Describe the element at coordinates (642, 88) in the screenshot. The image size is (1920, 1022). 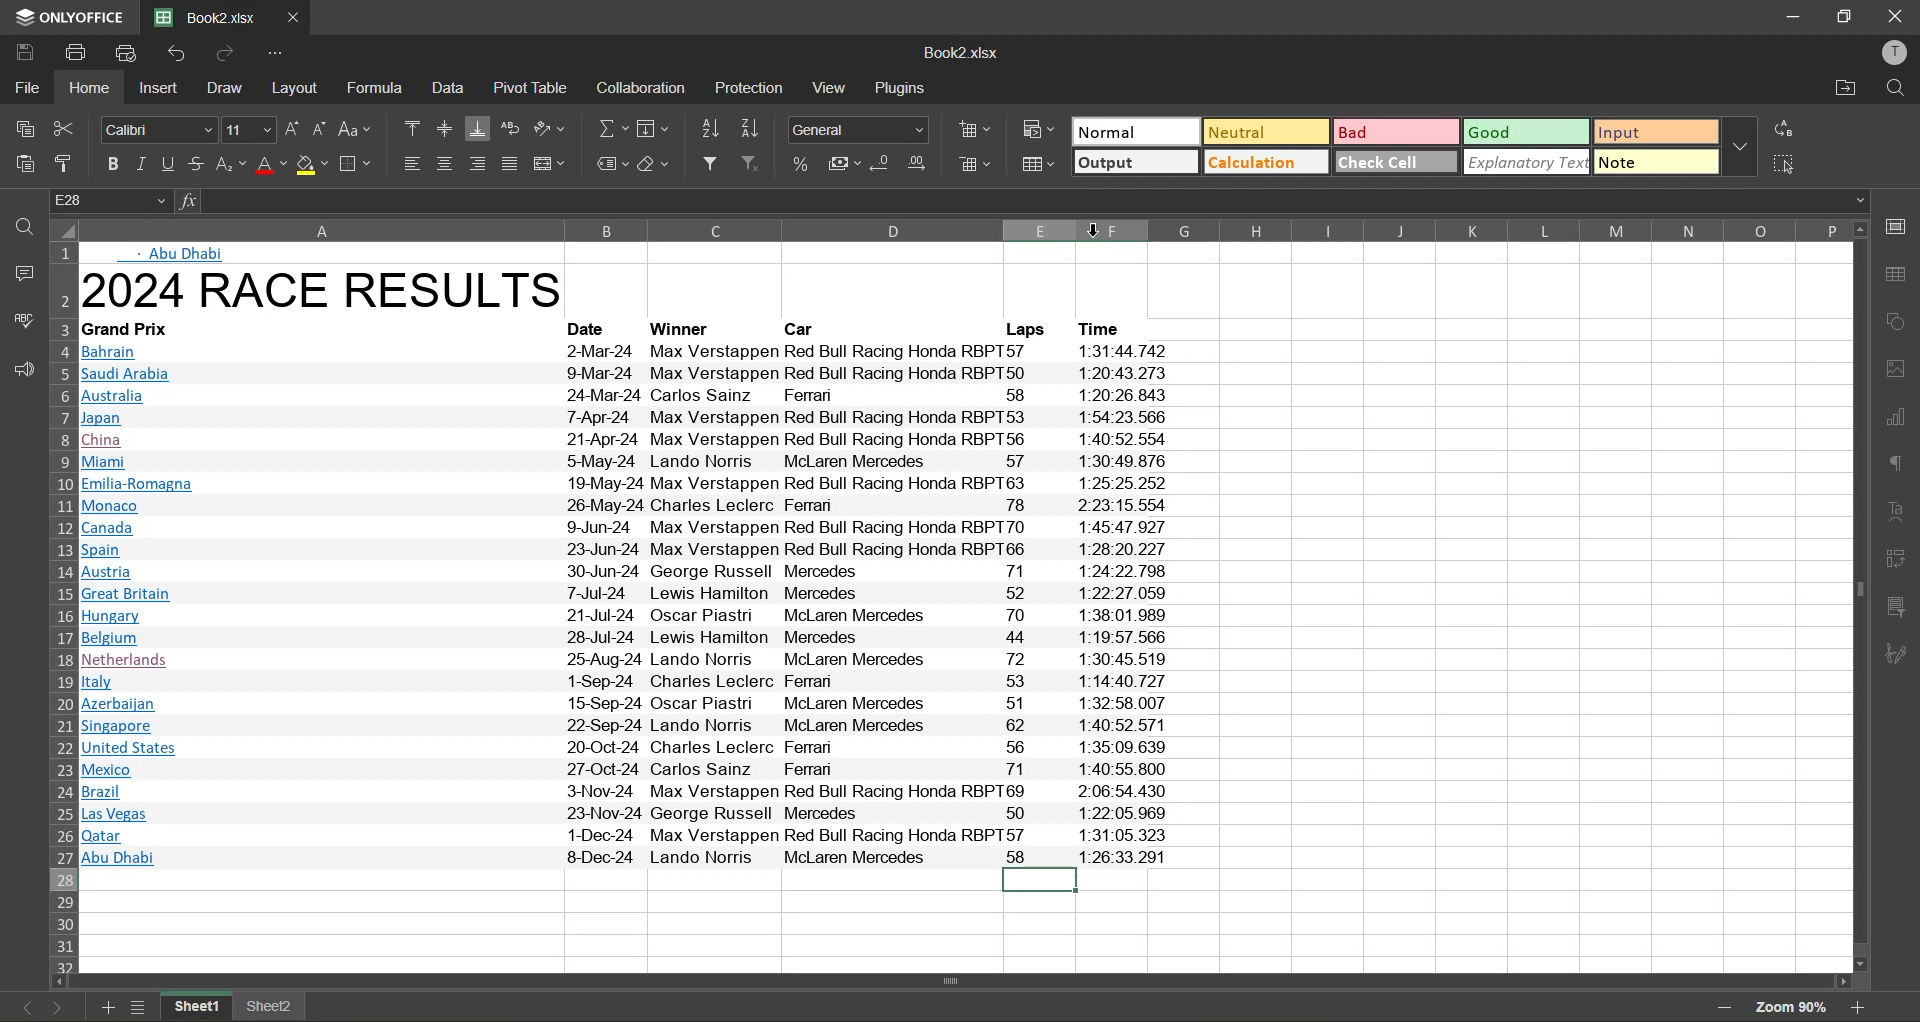
I see `collaboration` at that location.